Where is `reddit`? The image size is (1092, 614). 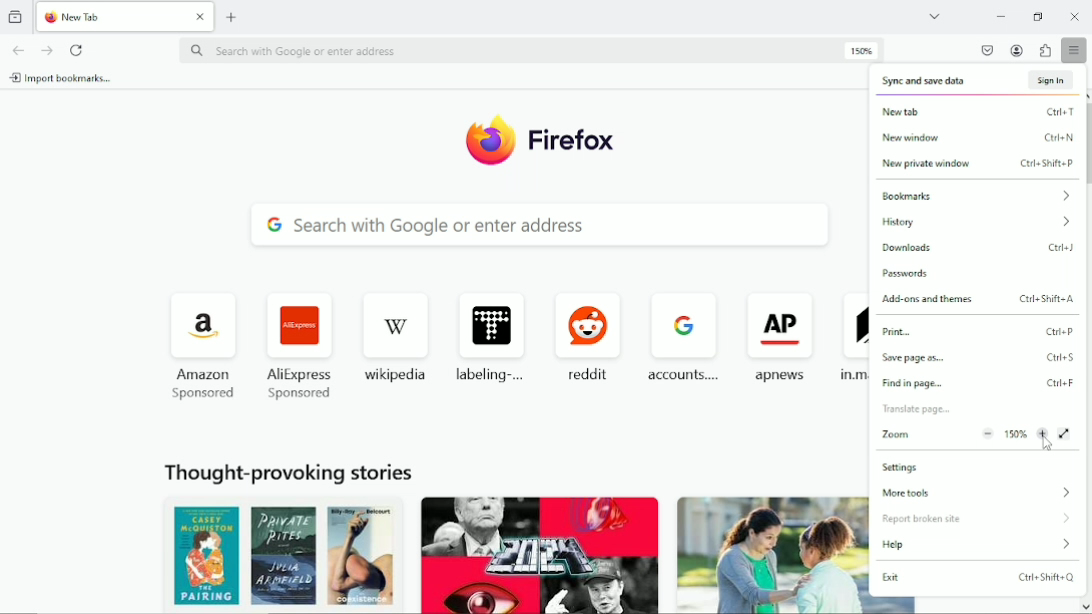 reddit is located at coordinates (589, 330).